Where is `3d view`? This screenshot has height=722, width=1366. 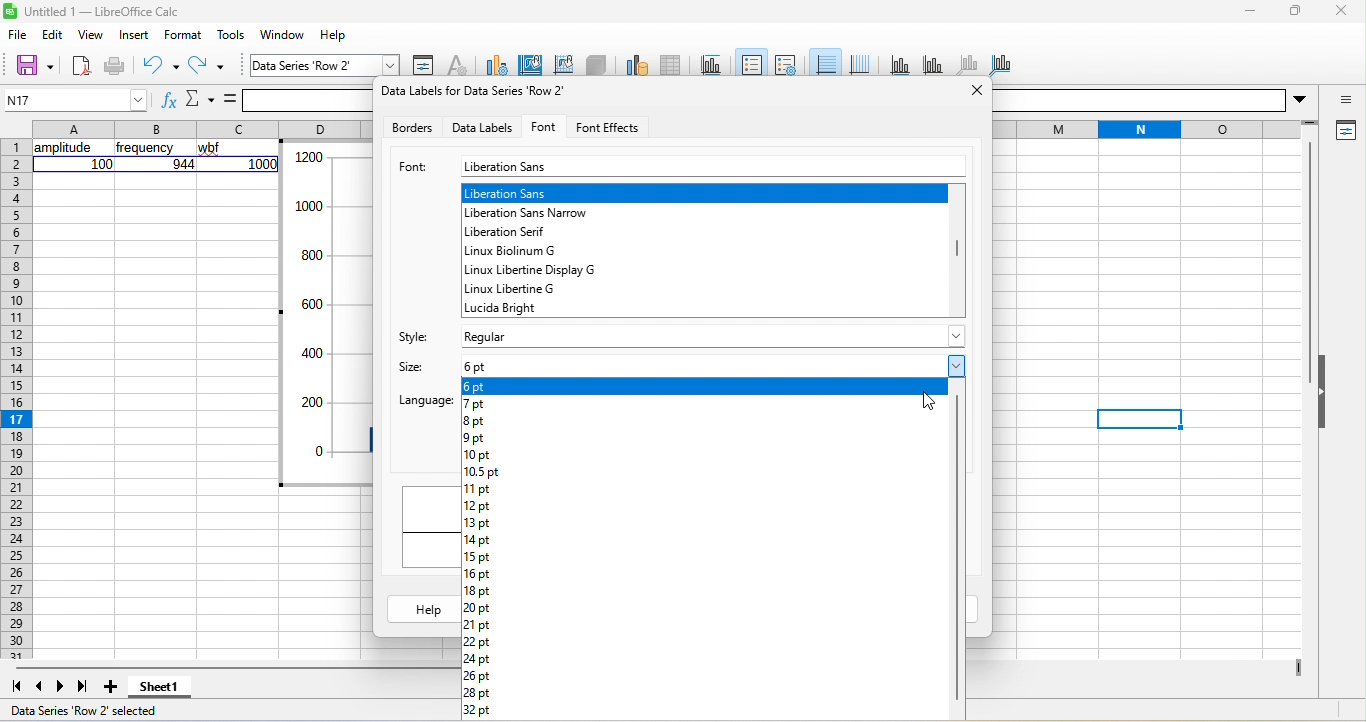
3d view is located at coordinates (598, 65).